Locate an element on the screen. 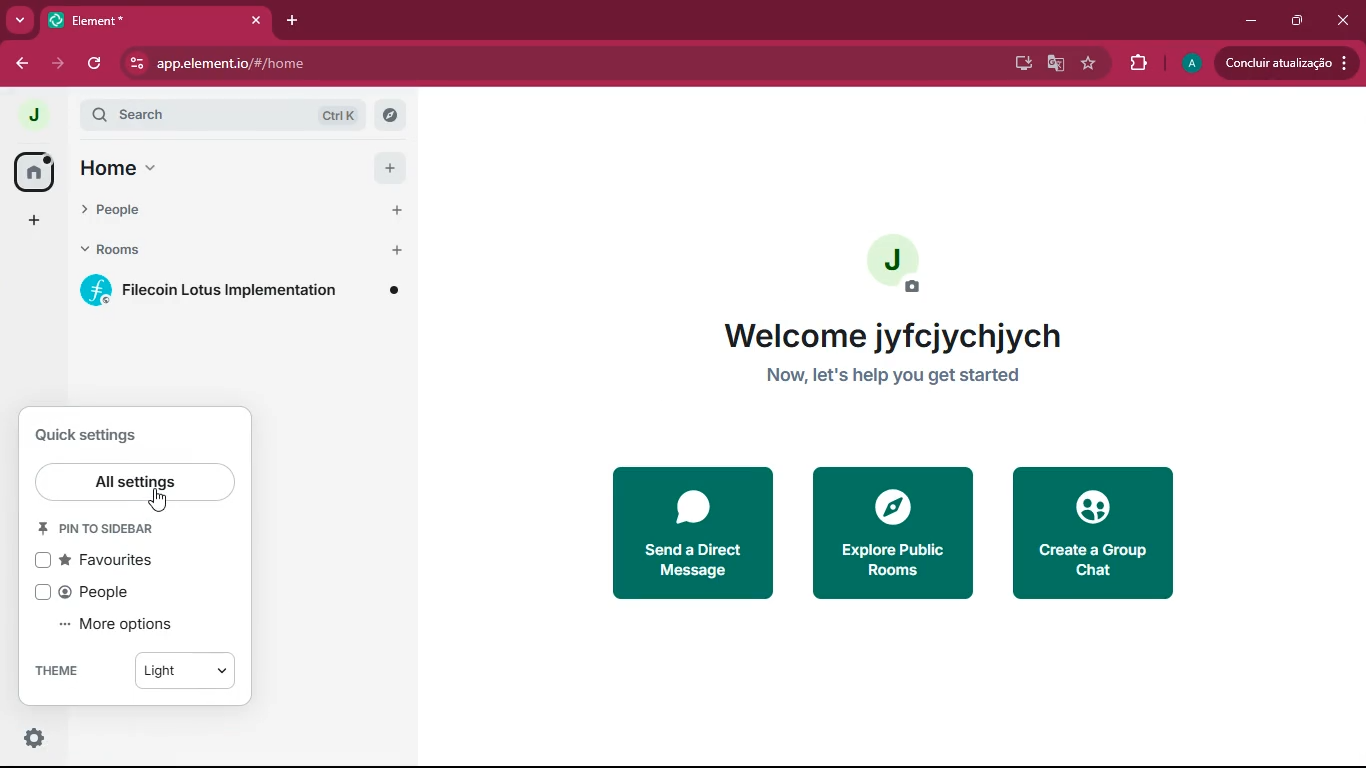 The width and height of the screenshot is (1366, 768). desktop is located at coordinates (1015, 62).